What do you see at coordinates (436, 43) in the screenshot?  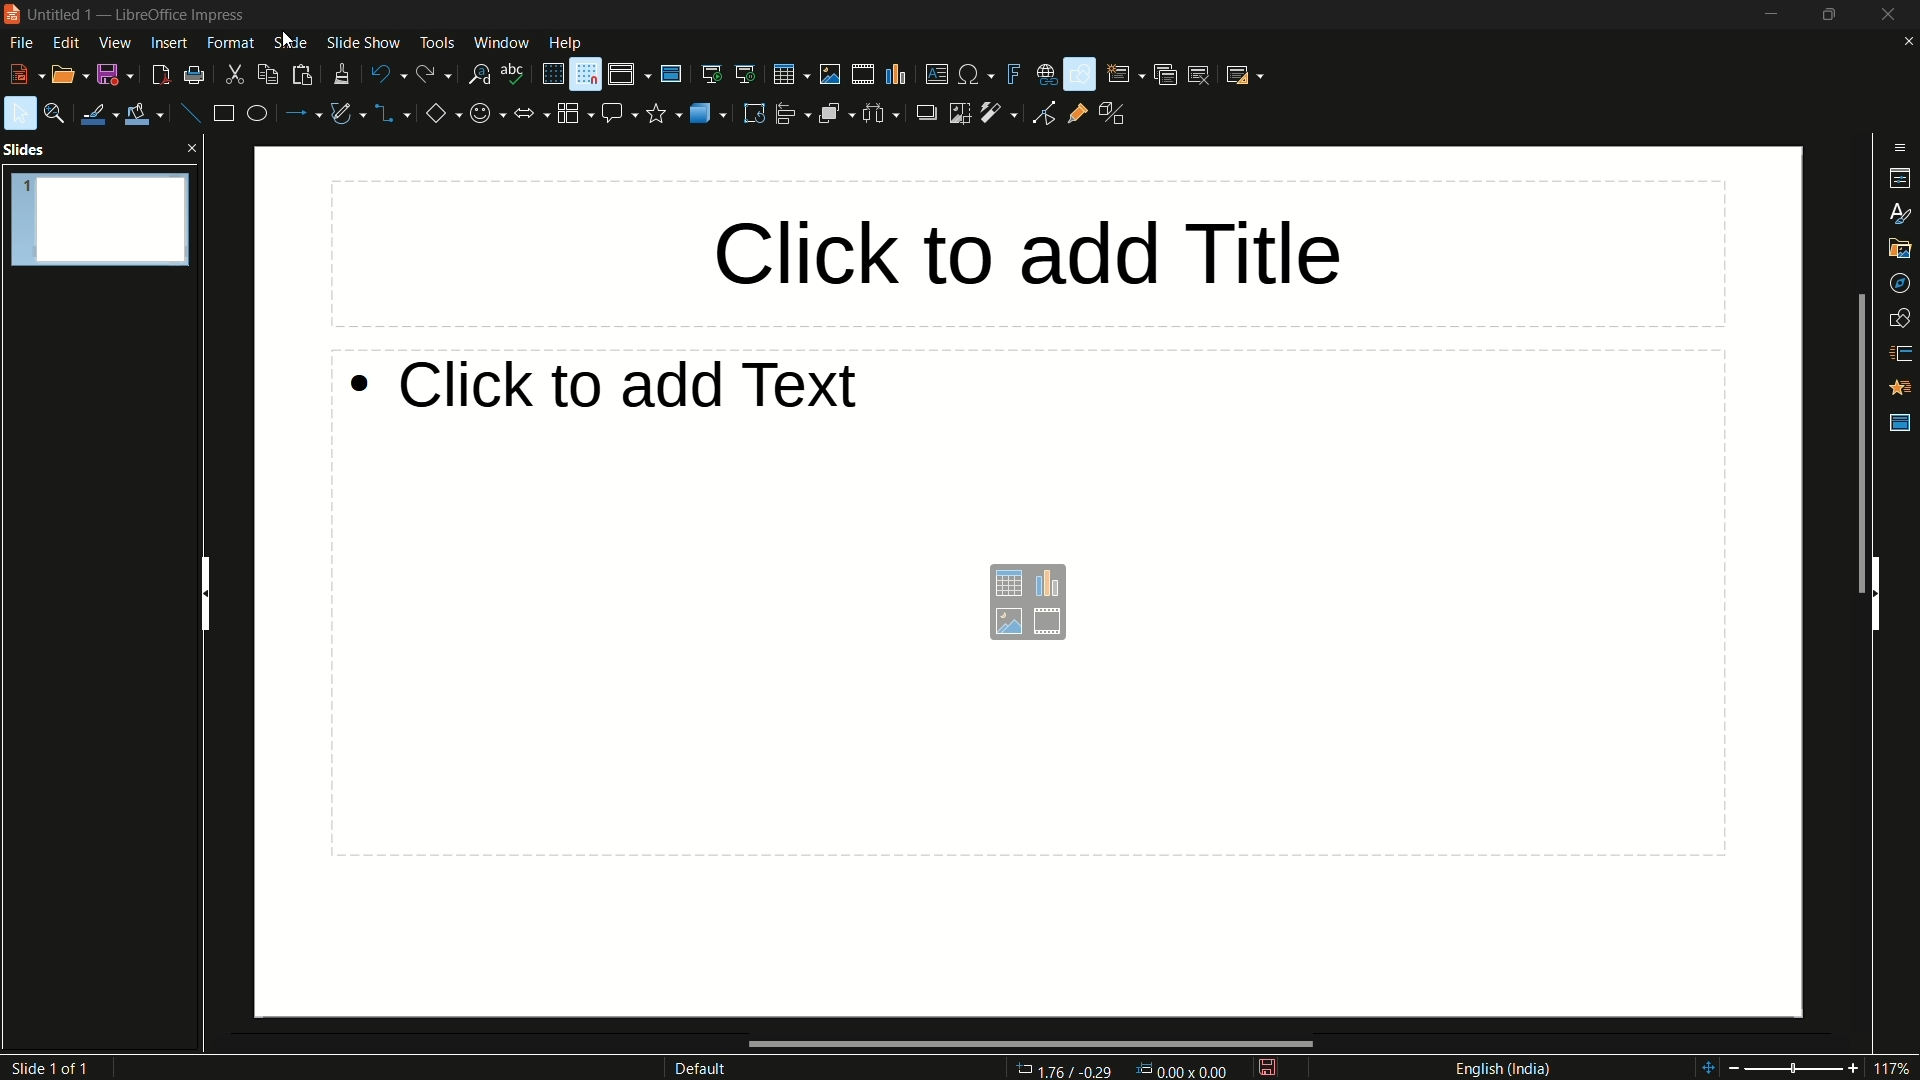 I see `tools menu` at bounding box center [436, 43].